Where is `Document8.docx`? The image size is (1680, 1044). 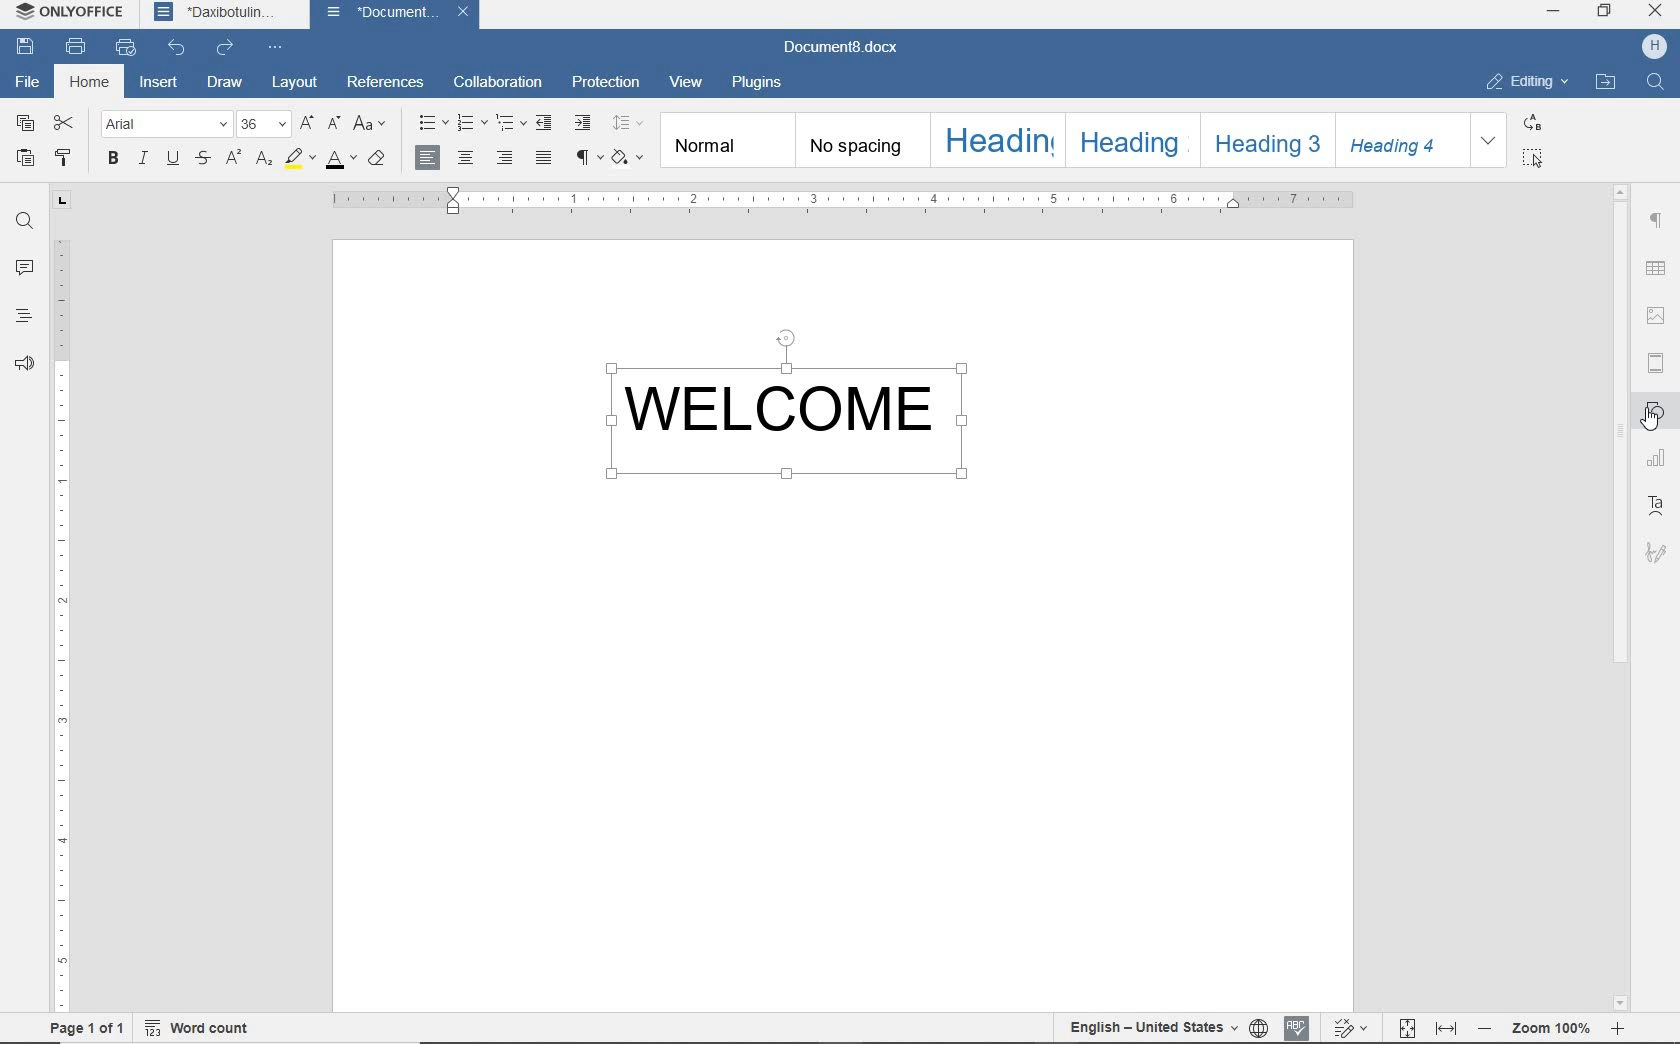
Document8.docx is located at coordinates (838, 48).